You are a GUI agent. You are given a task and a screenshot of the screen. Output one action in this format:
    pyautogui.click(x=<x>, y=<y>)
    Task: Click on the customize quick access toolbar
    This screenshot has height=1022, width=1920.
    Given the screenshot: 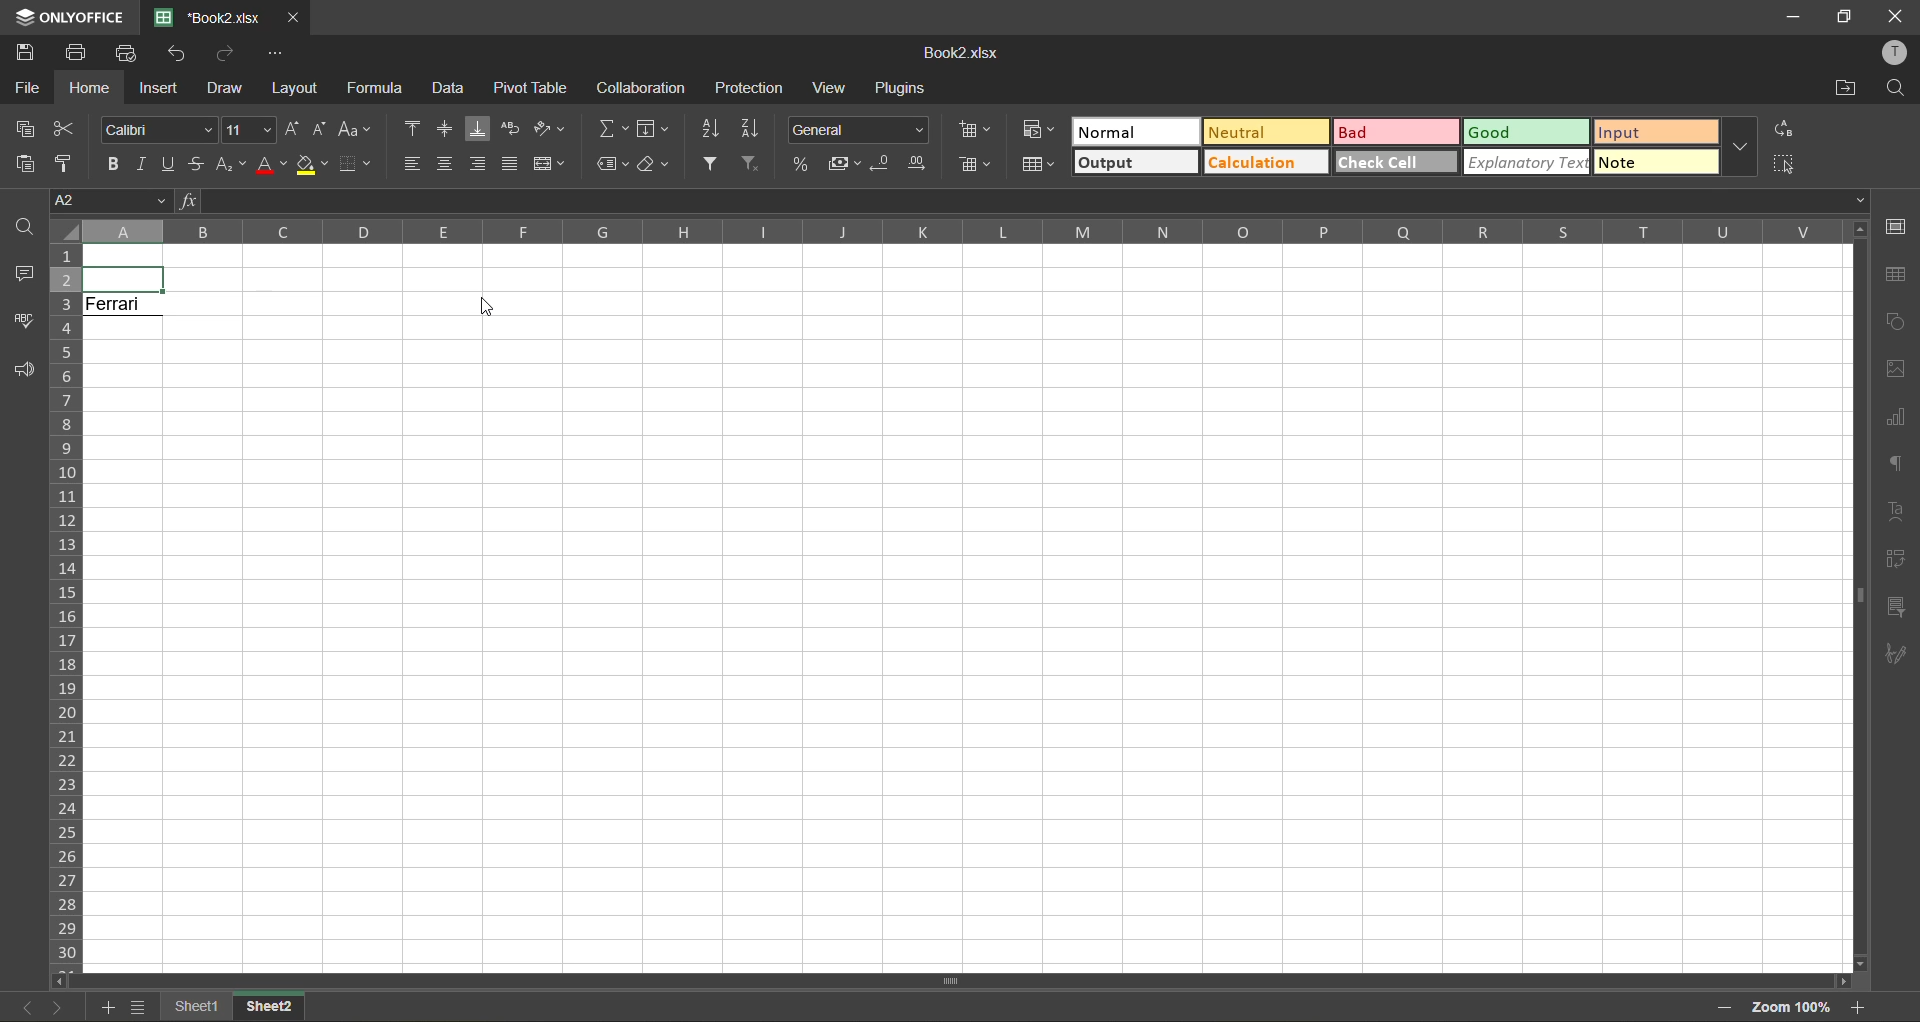 What is the action you would take?
    pyautogui.click(x=277, y=58)
    